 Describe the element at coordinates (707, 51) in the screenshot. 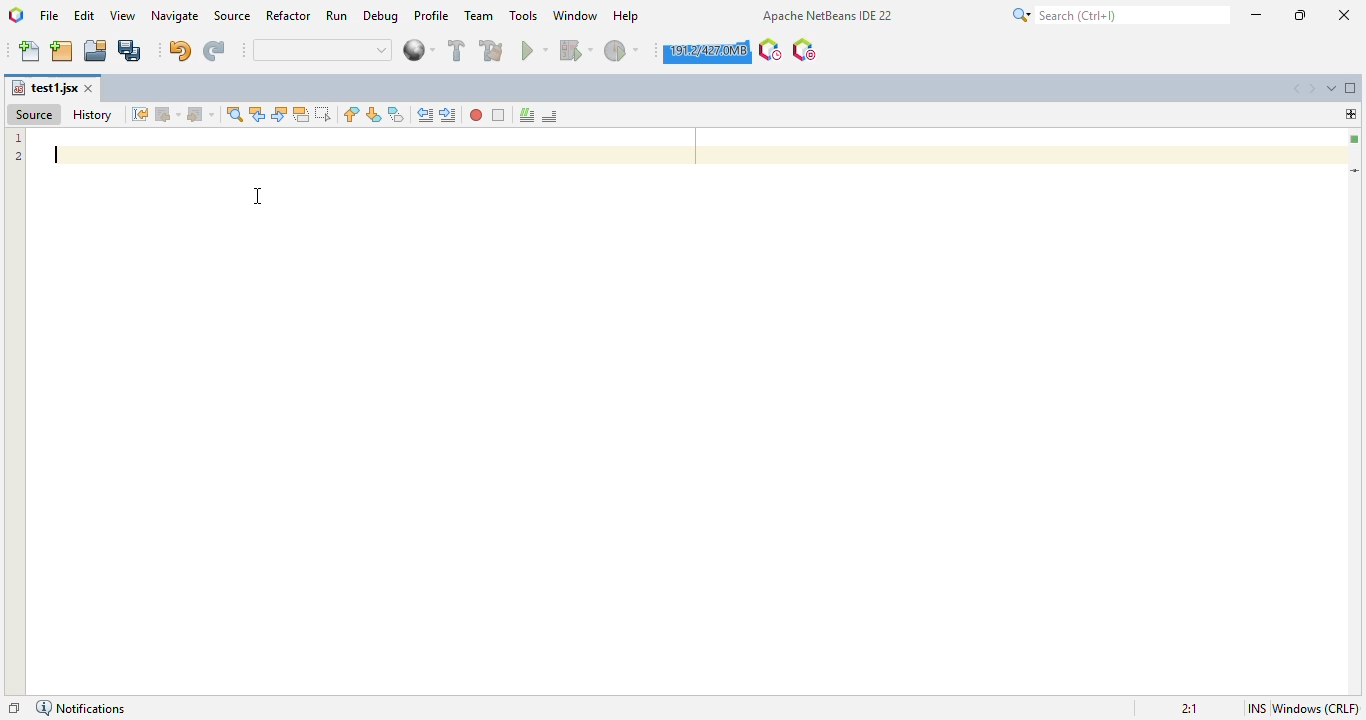

I see `click to force garbage collection` at that location.